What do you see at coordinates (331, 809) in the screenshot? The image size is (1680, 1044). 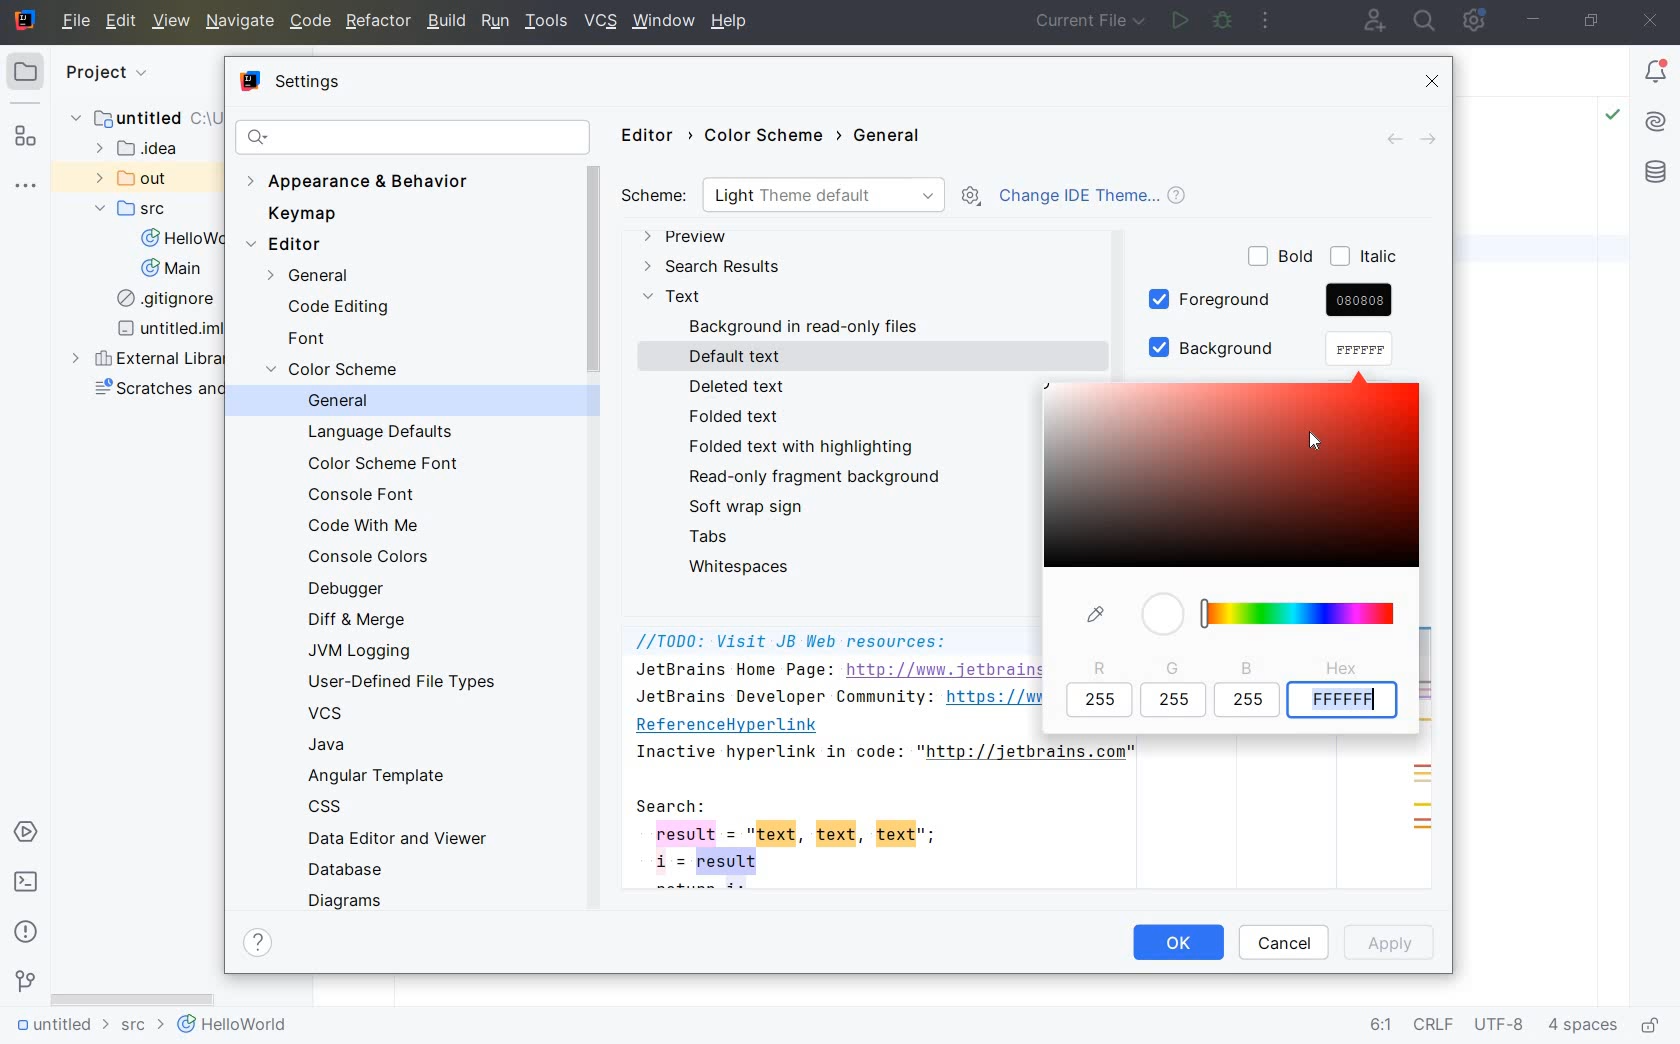 I see `CSS` at bounding box center [331, 809].